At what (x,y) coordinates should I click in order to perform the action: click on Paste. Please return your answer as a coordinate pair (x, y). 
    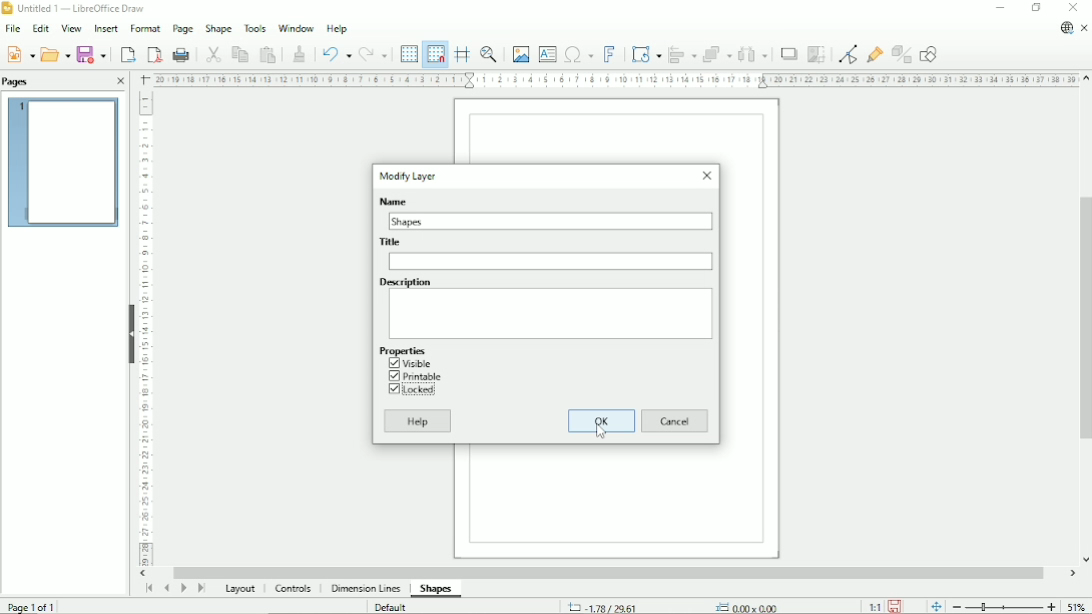
    Looking at the image, I should click on (268, 54).